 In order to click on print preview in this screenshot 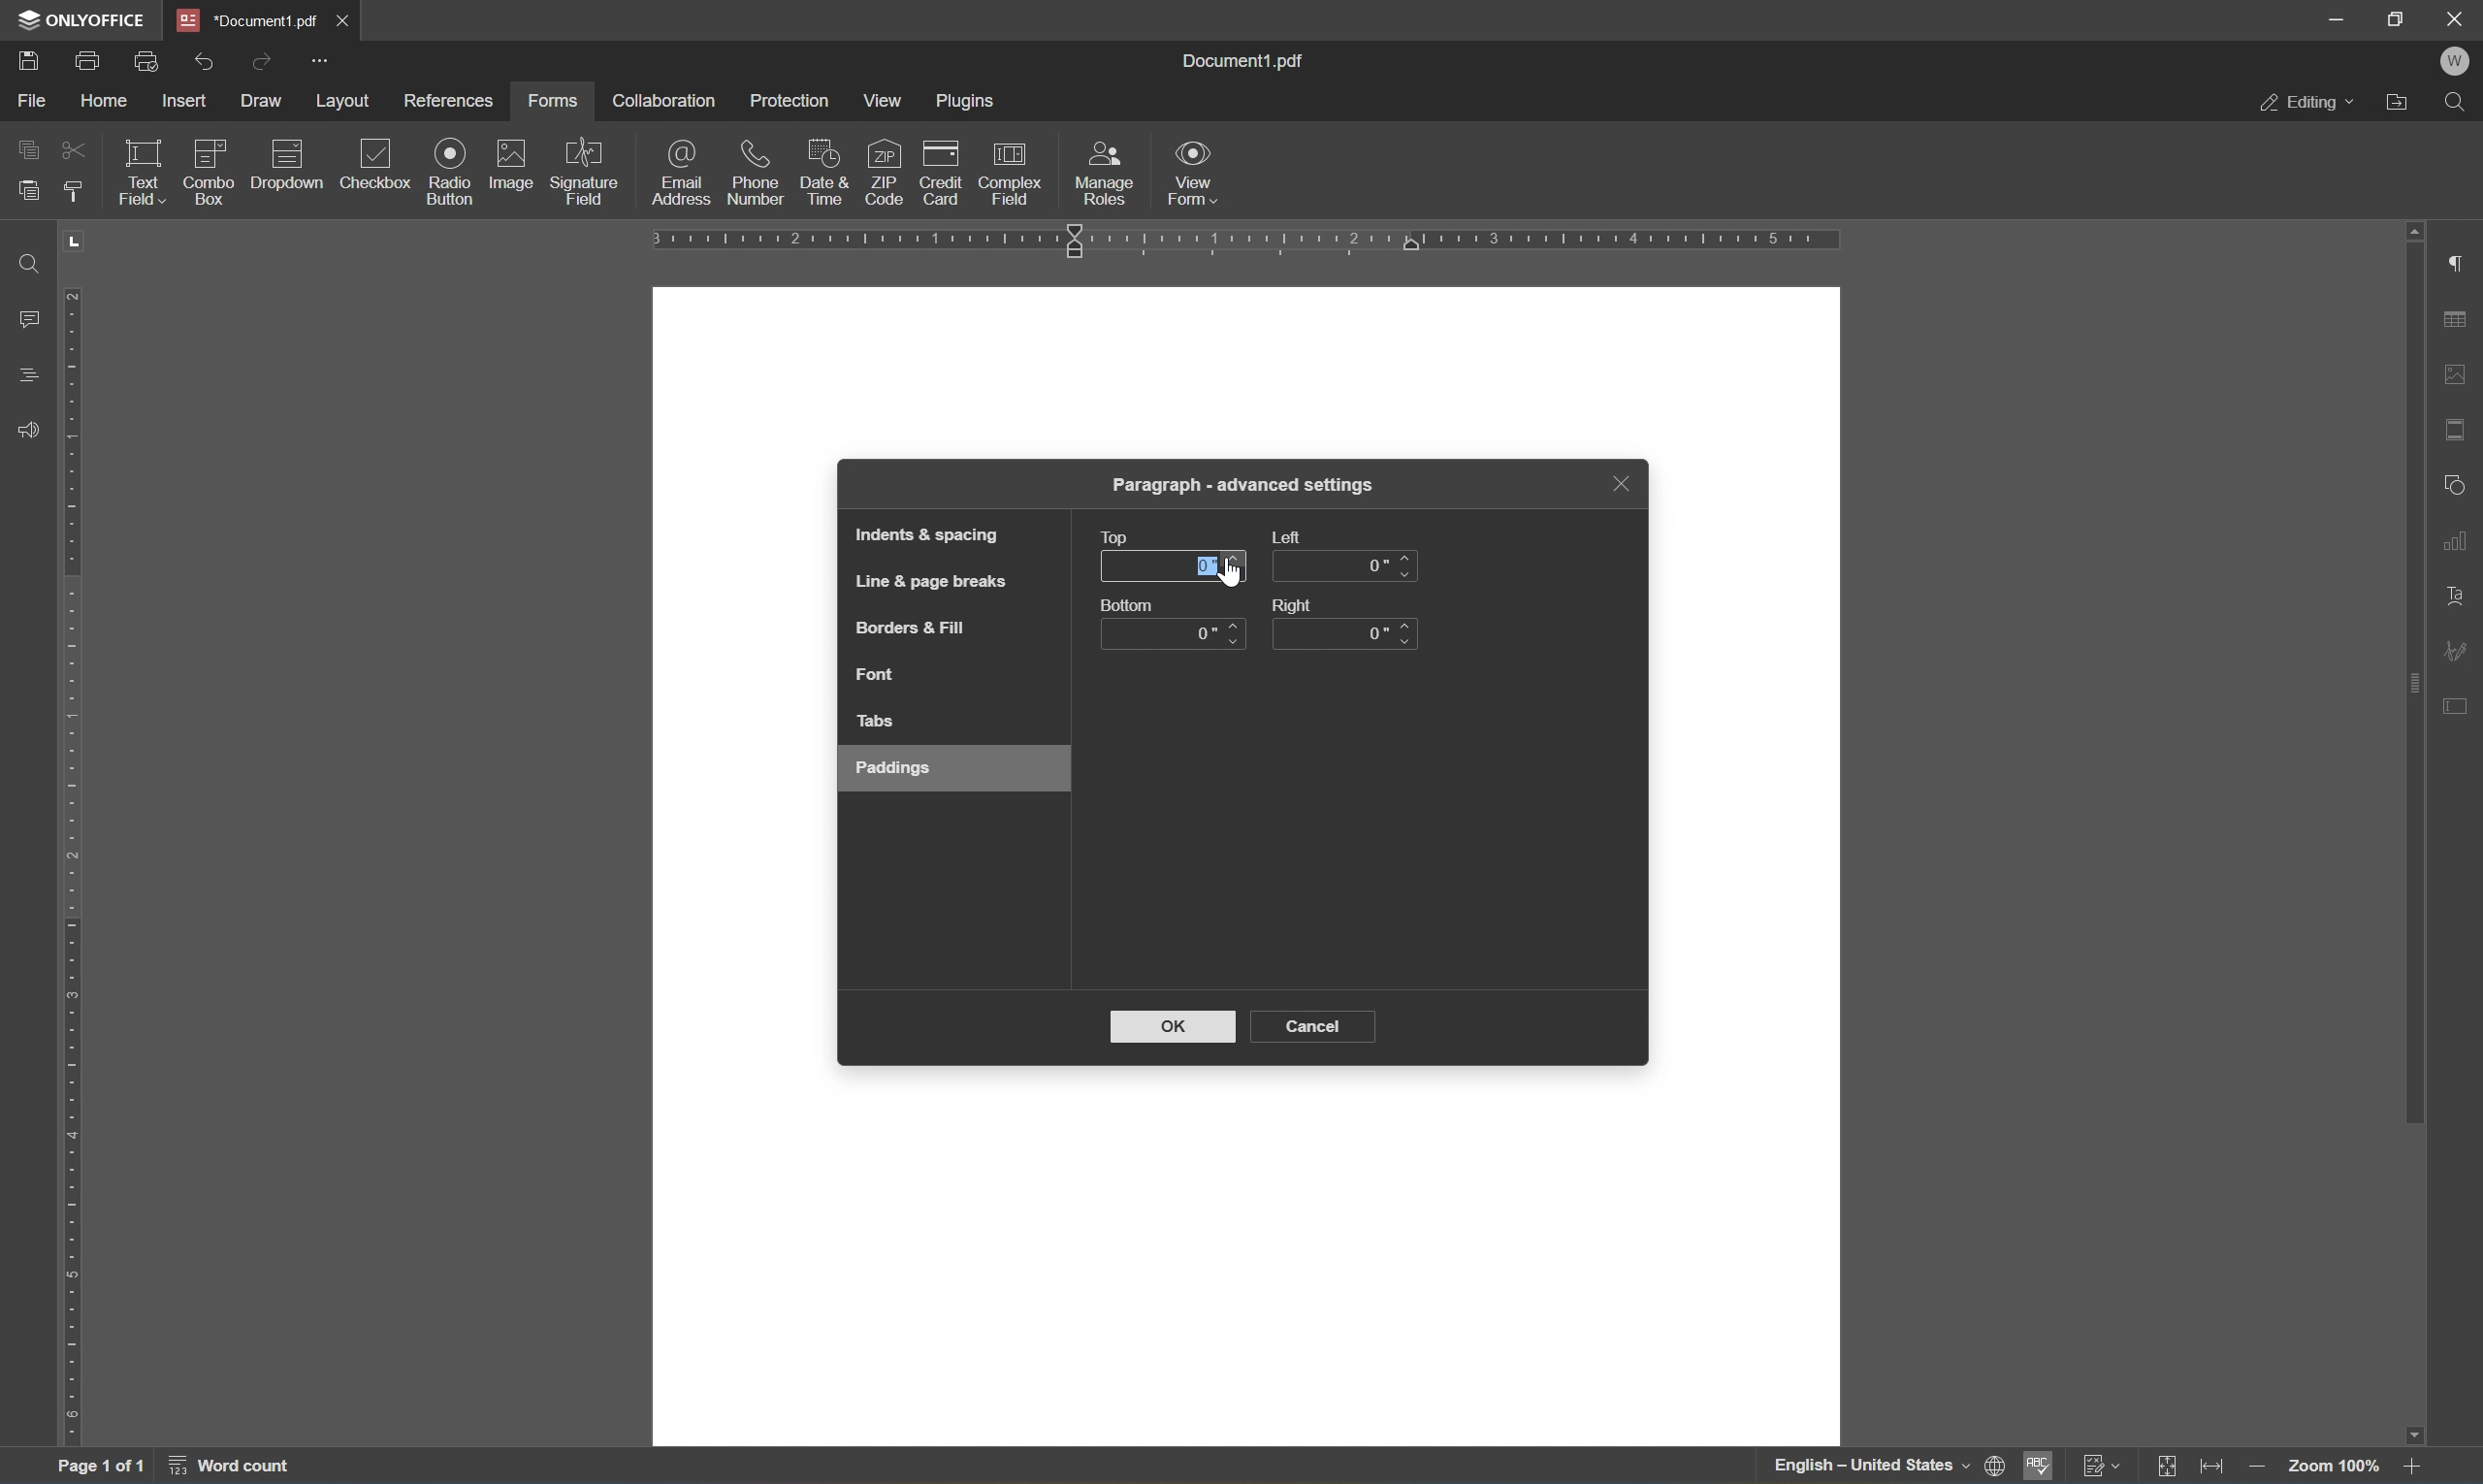, I will do `click(149, 58)`.